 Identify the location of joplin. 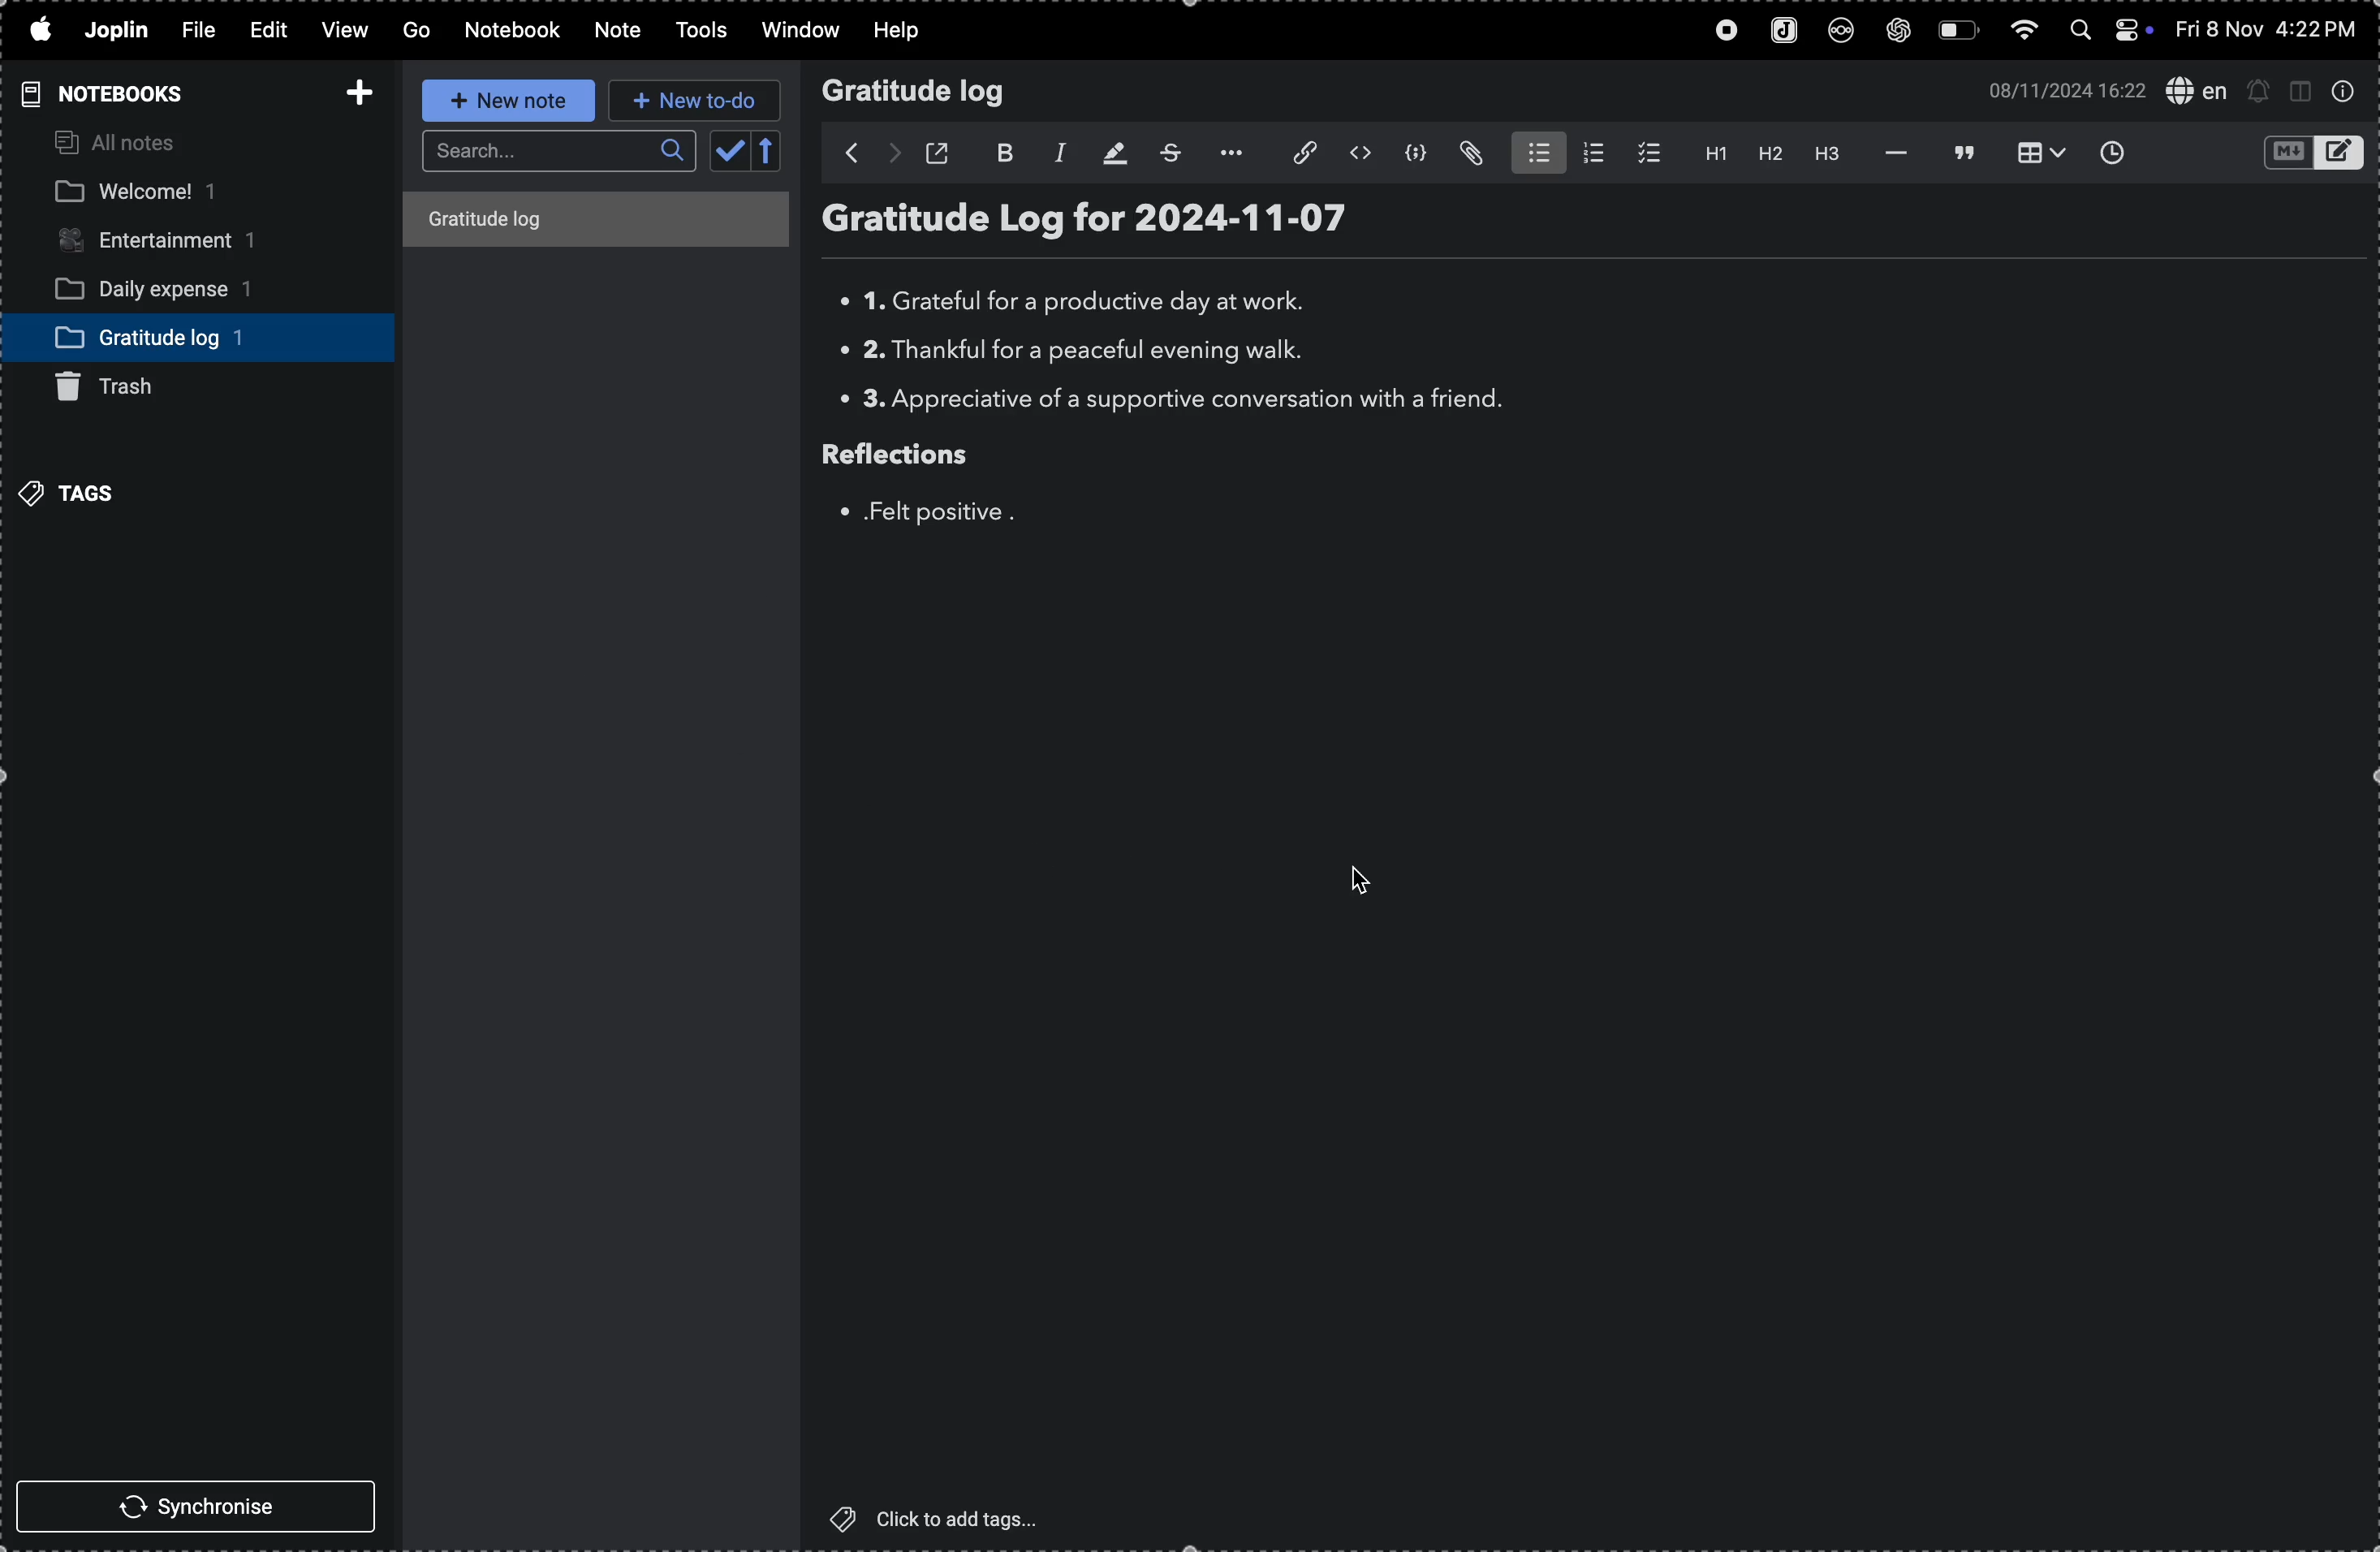
(1786, 29).